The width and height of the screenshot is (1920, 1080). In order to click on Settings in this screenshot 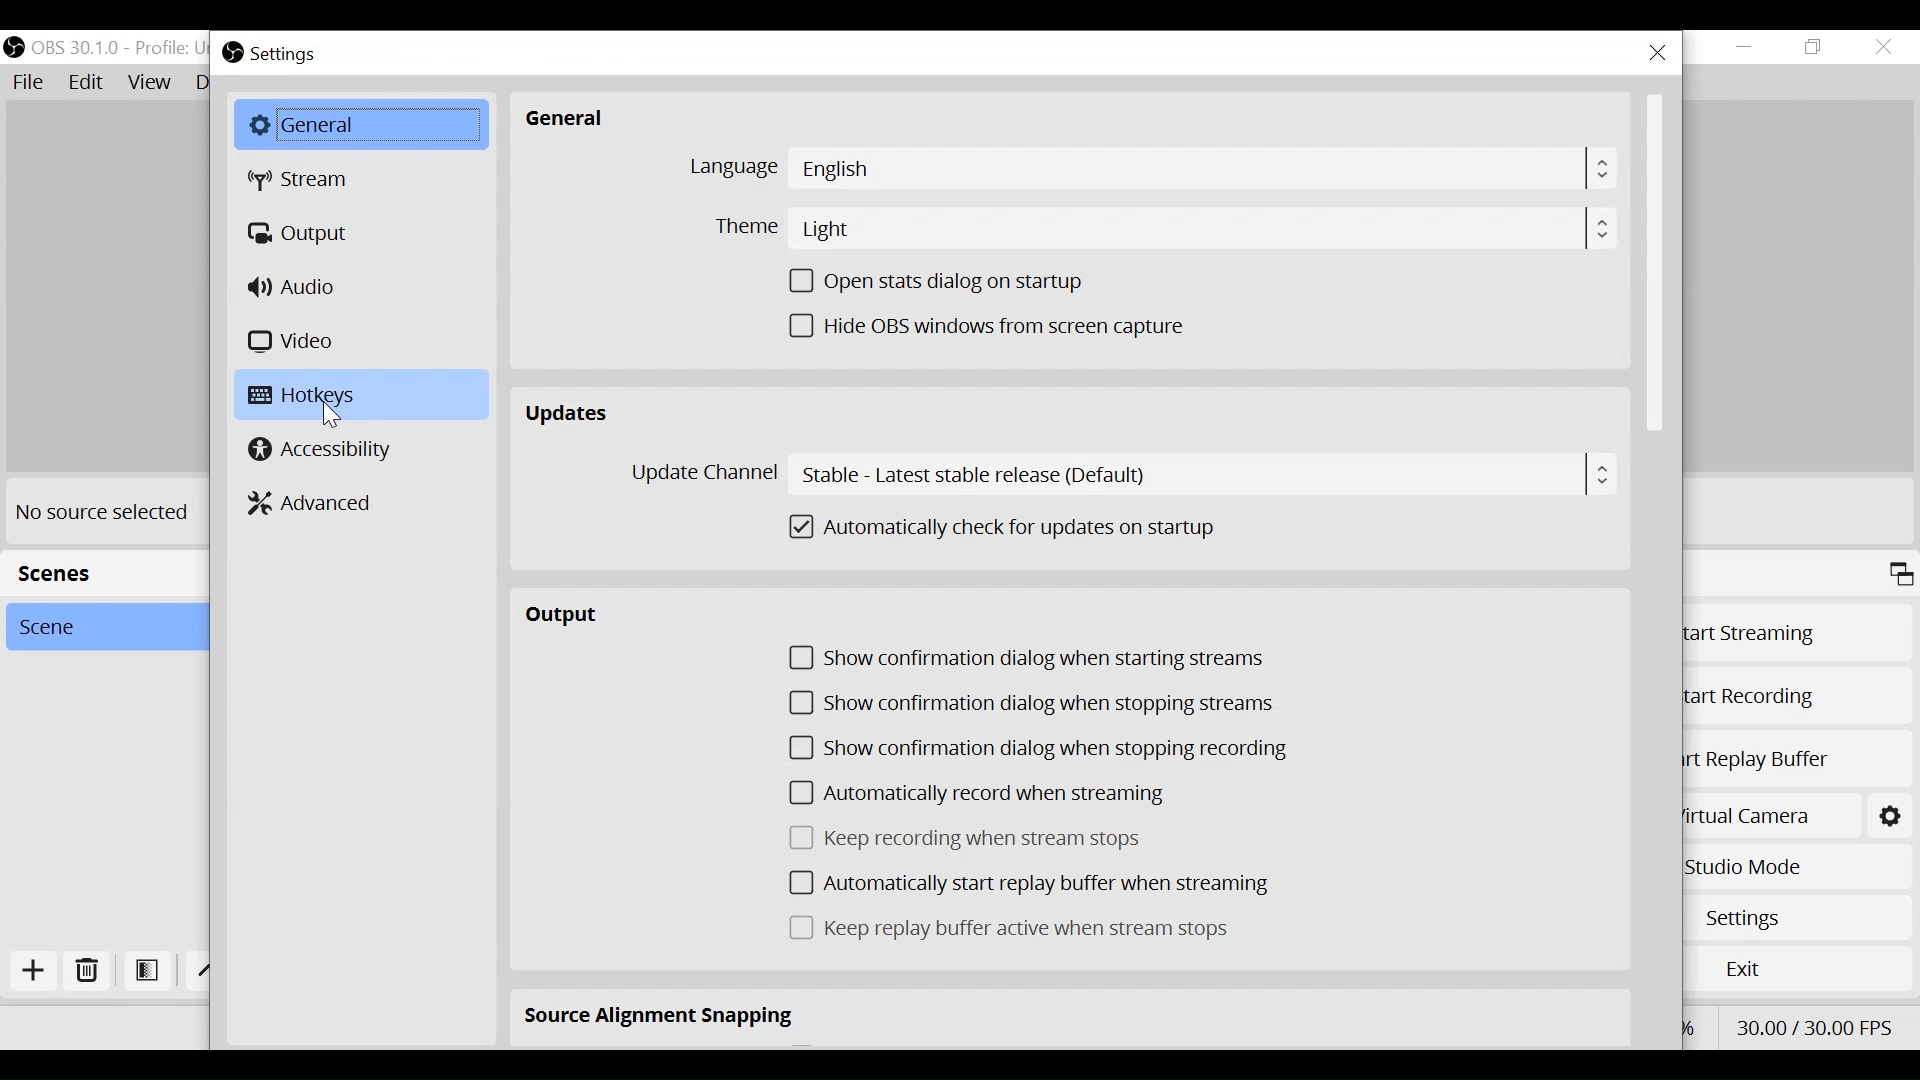, I will do `click(290, 52)`.